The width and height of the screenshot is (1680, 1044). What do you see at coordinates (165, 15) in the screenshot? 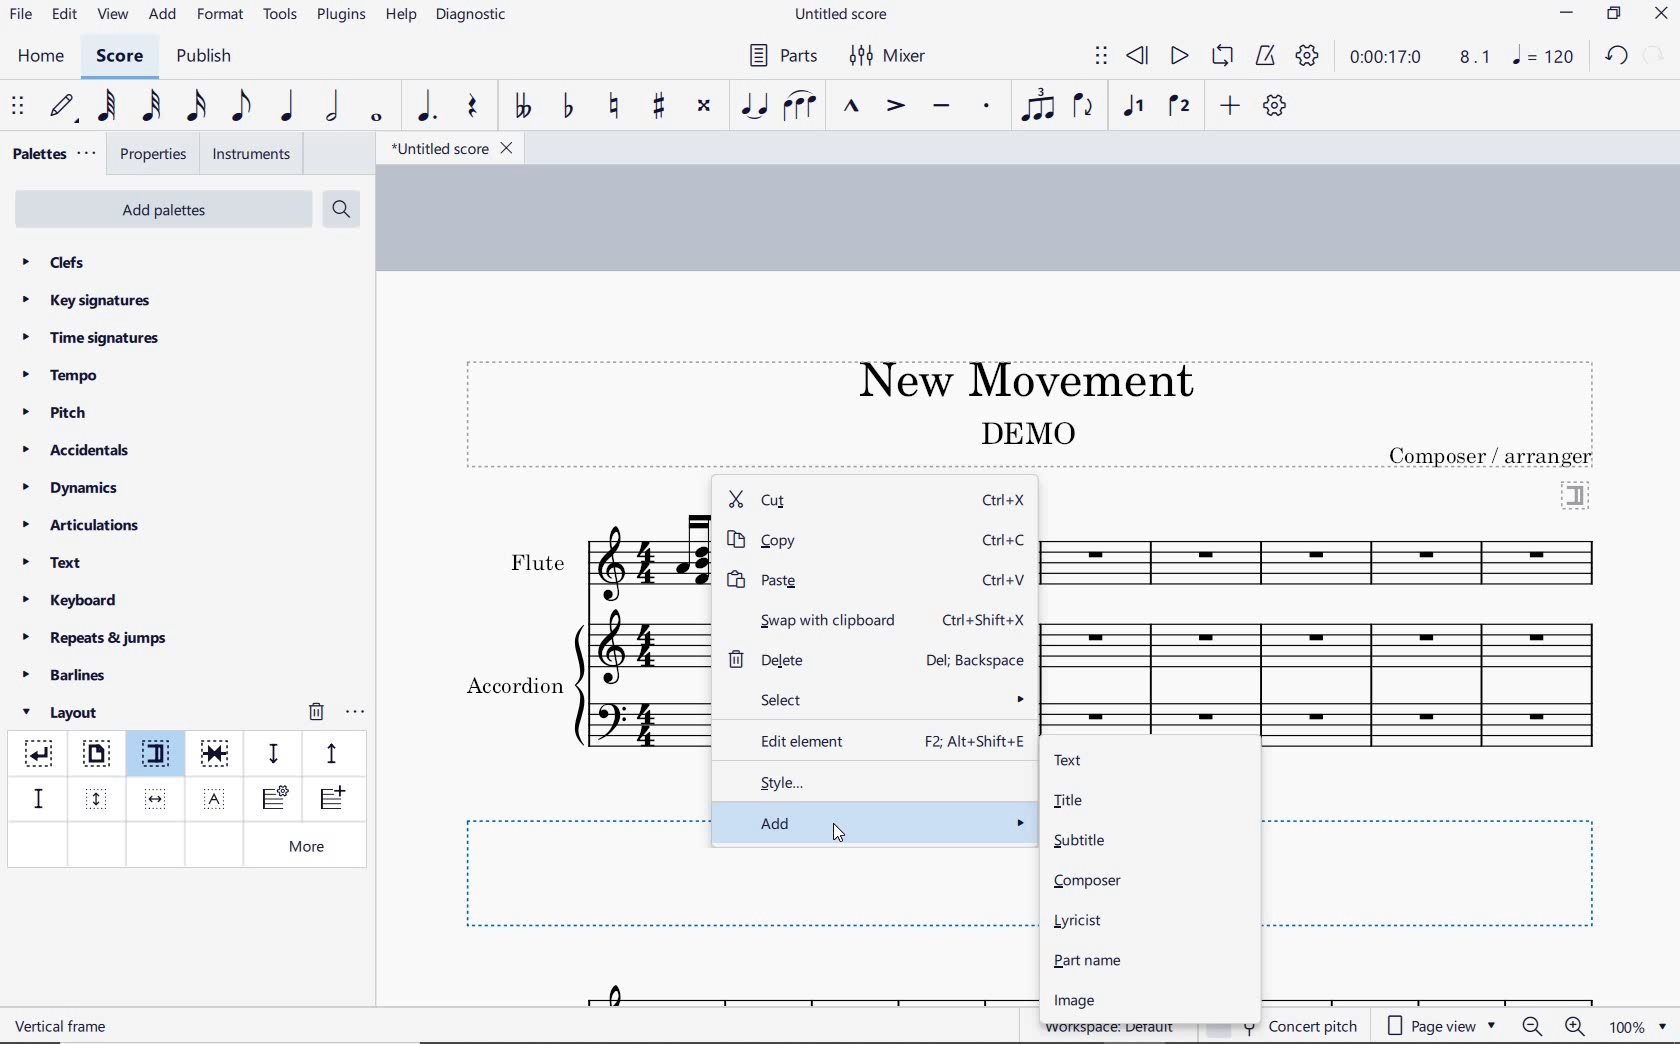
I see `add ` at bounding box center [165, 15].